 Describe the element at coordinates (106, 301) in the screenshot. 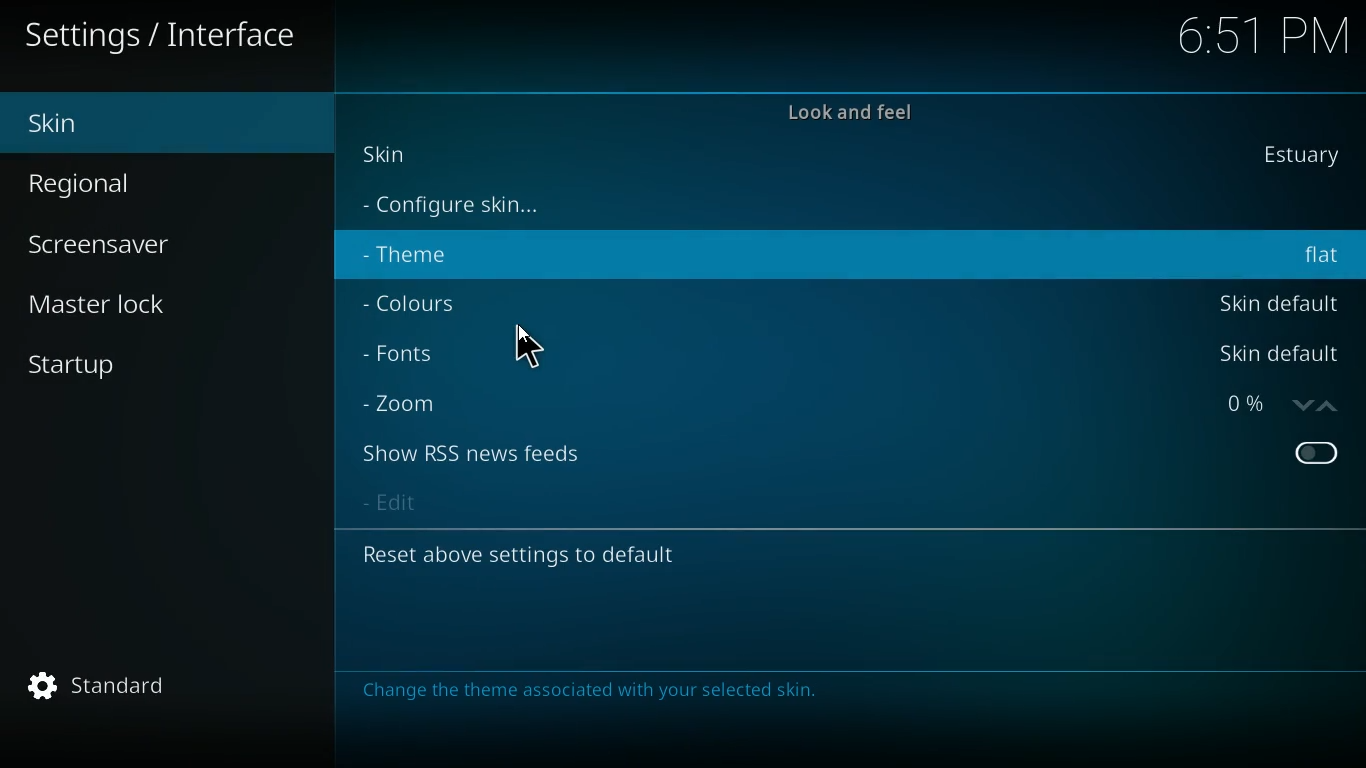

I see `Master Lock` at that location.